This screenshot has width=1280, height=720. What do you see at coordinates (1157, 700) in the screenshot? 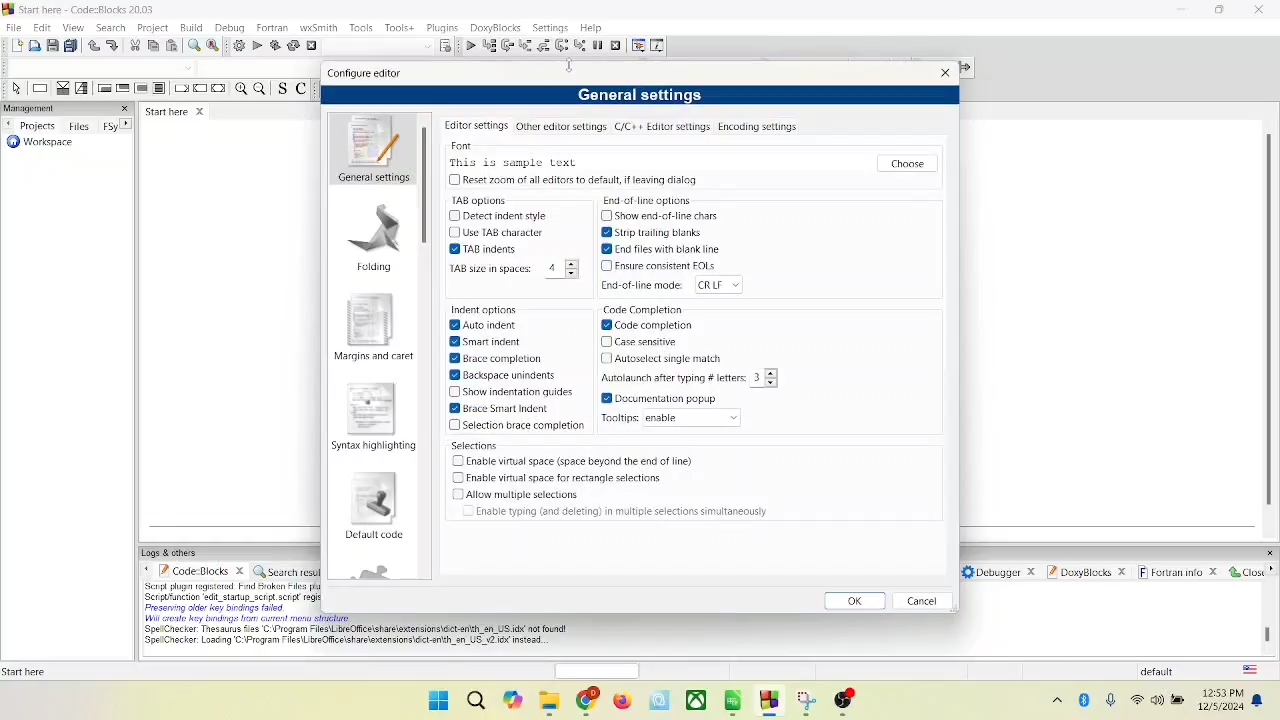
I see `speaker` at bounding box center [1157, 700].